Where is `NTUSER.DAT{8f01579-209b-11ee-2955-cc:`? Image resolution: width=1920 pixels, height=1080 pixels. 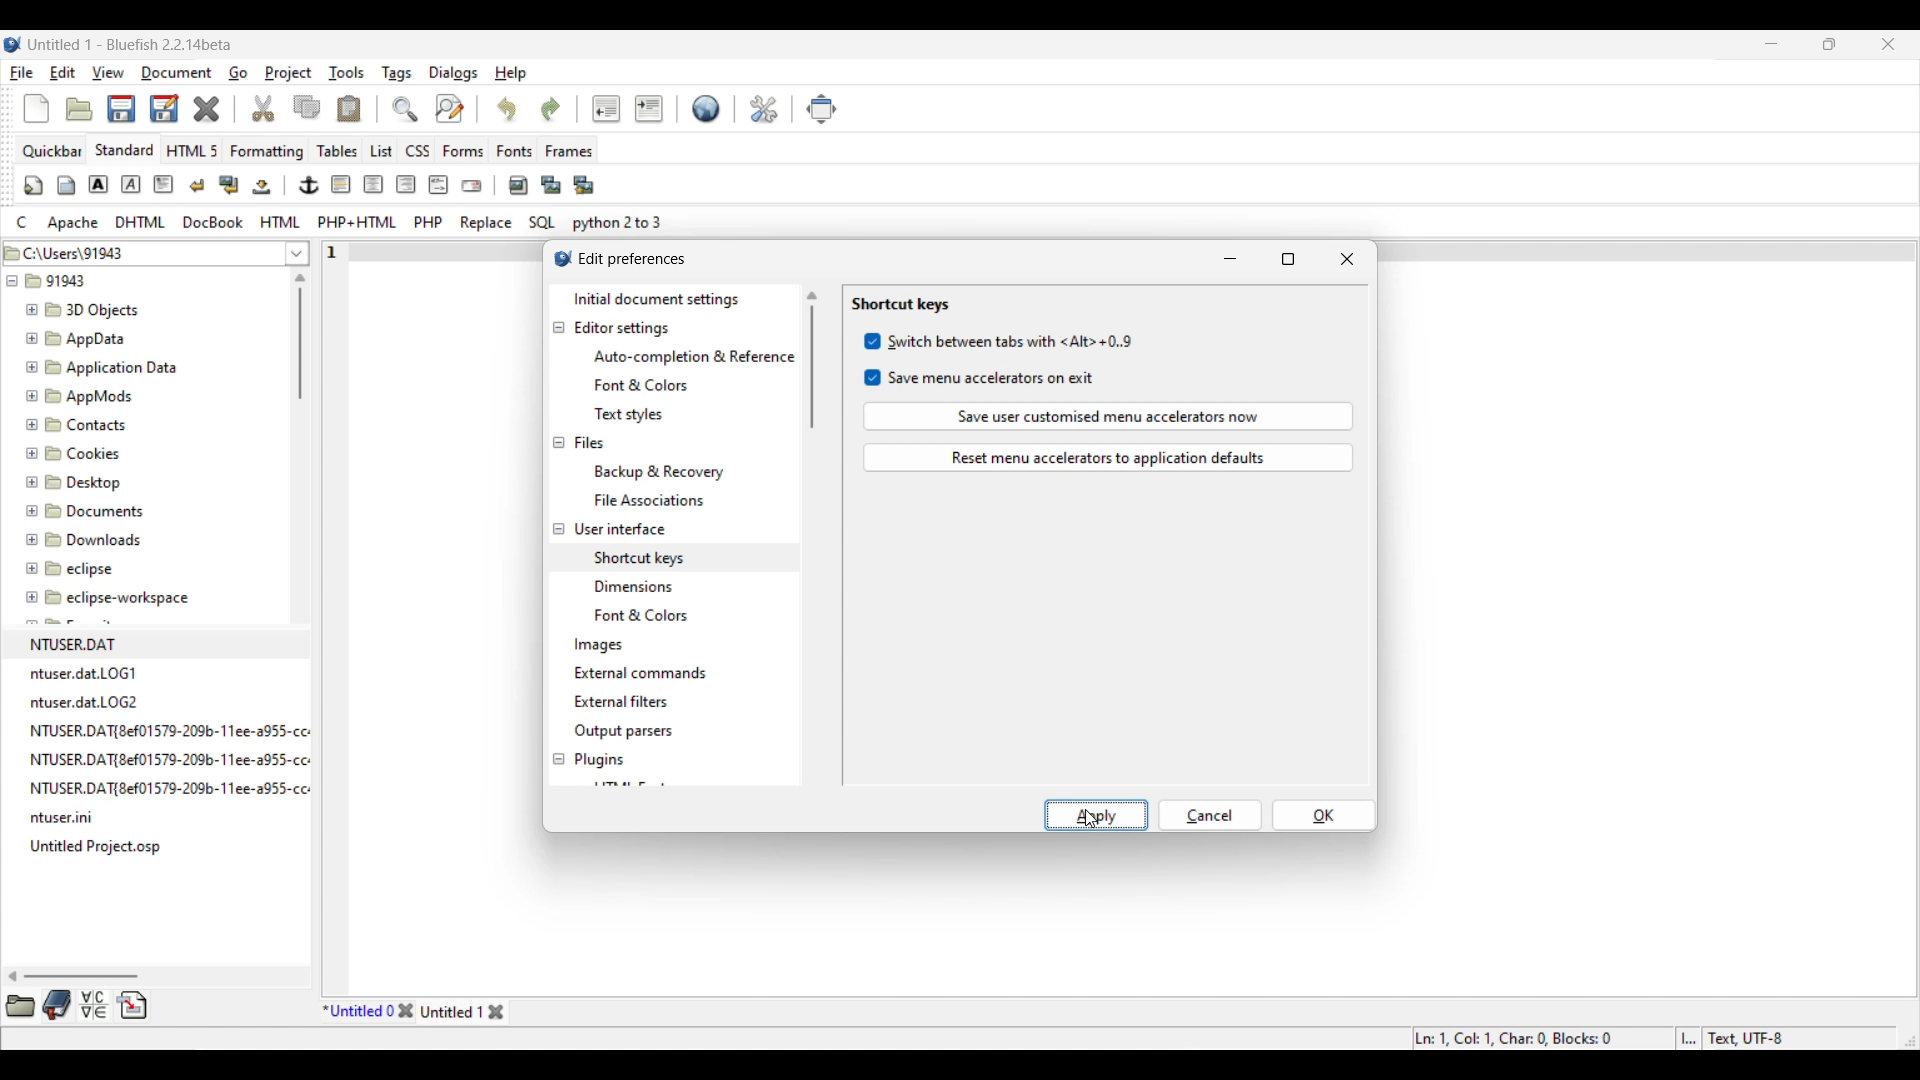
NTUSER.DAT{8f01579-209b-11ee-2955-cc: is located at coordinates (176, 729).